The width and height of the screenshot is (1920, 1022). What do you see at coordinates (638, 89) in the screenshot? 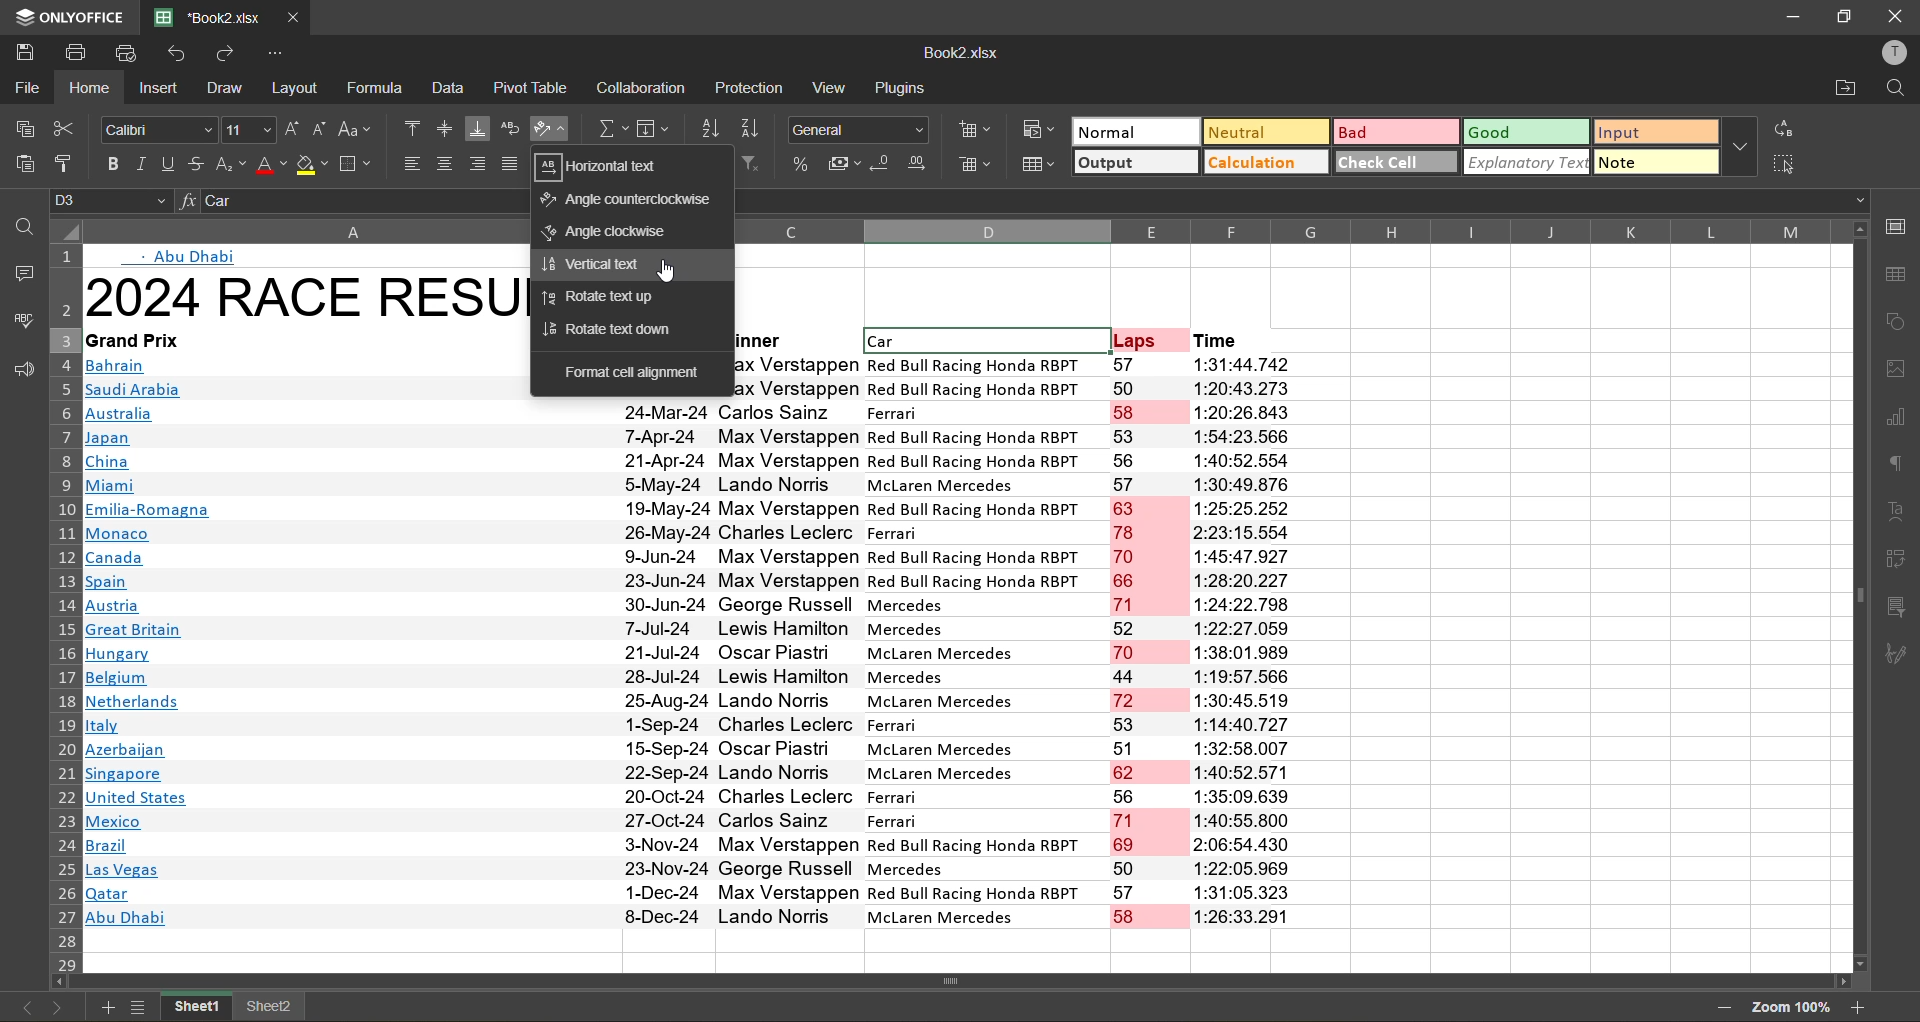
I see `collaboration` at bounding box center [638, 89].